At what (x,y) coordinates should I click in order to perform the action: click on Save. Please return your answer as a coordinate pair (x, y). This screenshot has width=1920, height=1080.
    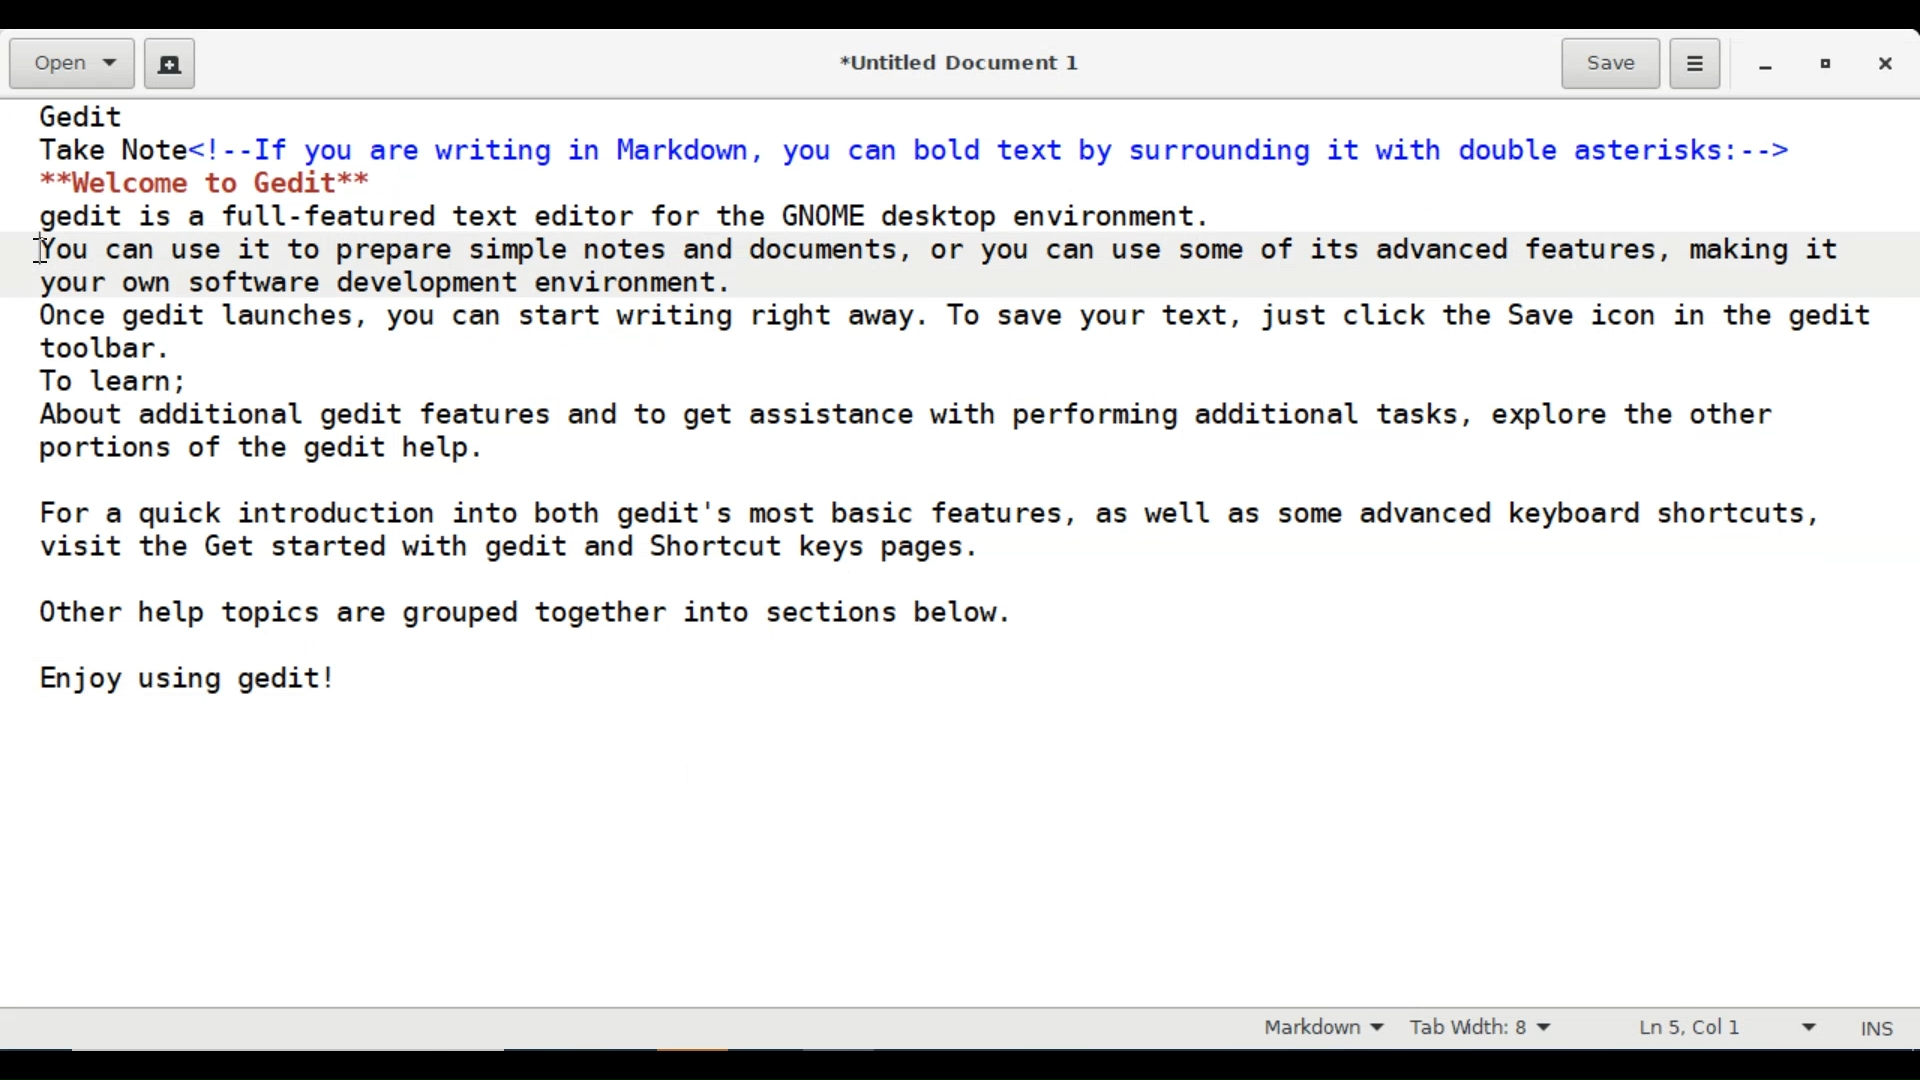
    Looking at the image, I should click on (1611, 62).